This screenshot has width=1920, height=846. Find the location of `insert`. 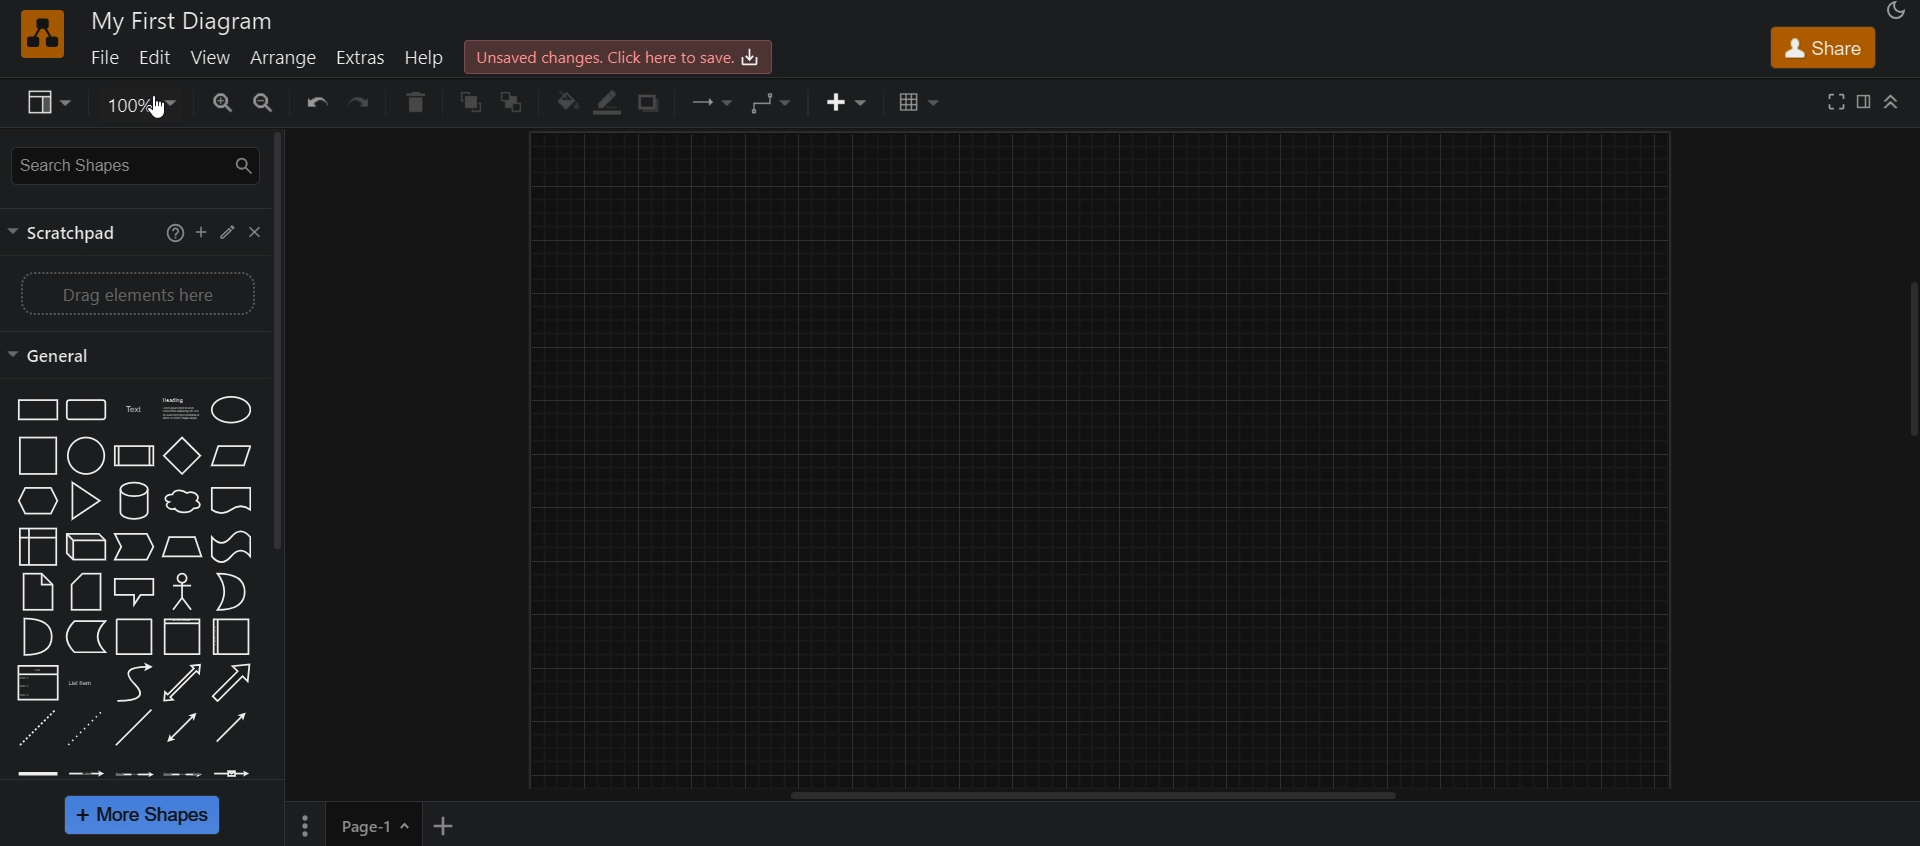

insert is located at coordinates (839, 105).